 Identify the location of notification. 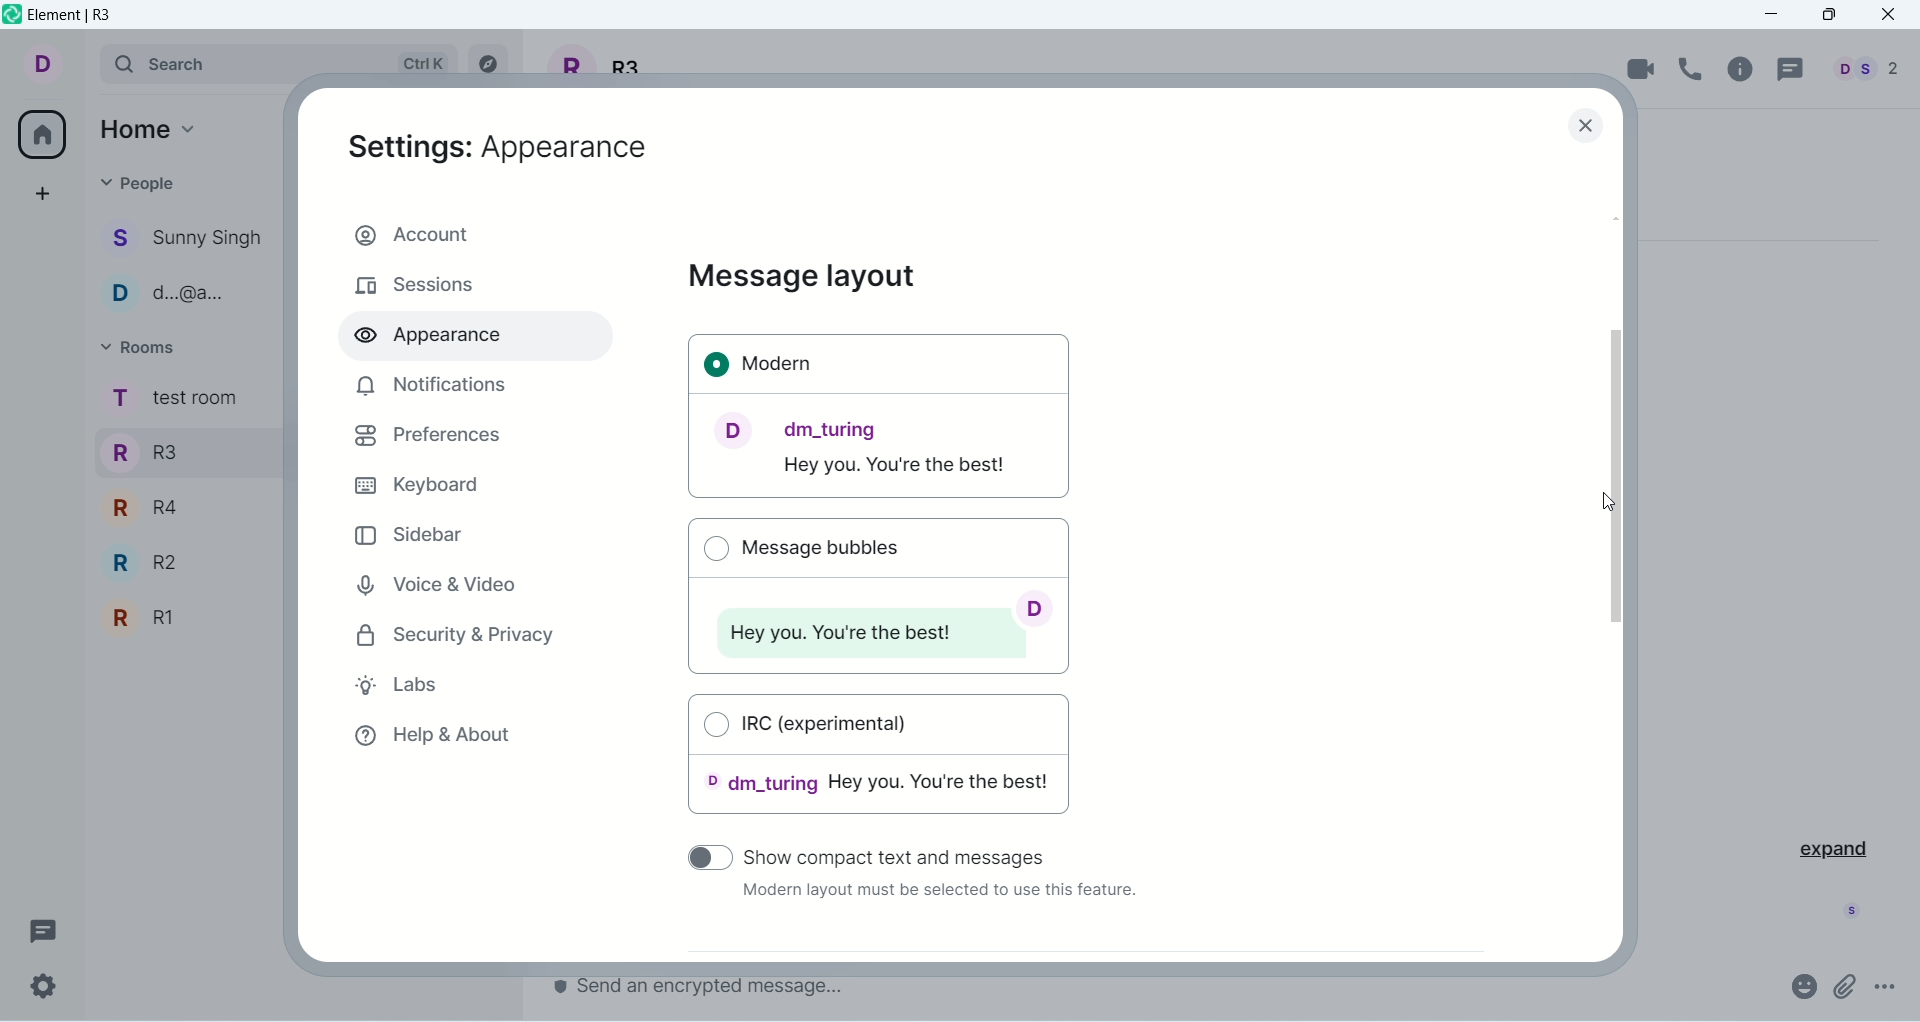
(427, 385).